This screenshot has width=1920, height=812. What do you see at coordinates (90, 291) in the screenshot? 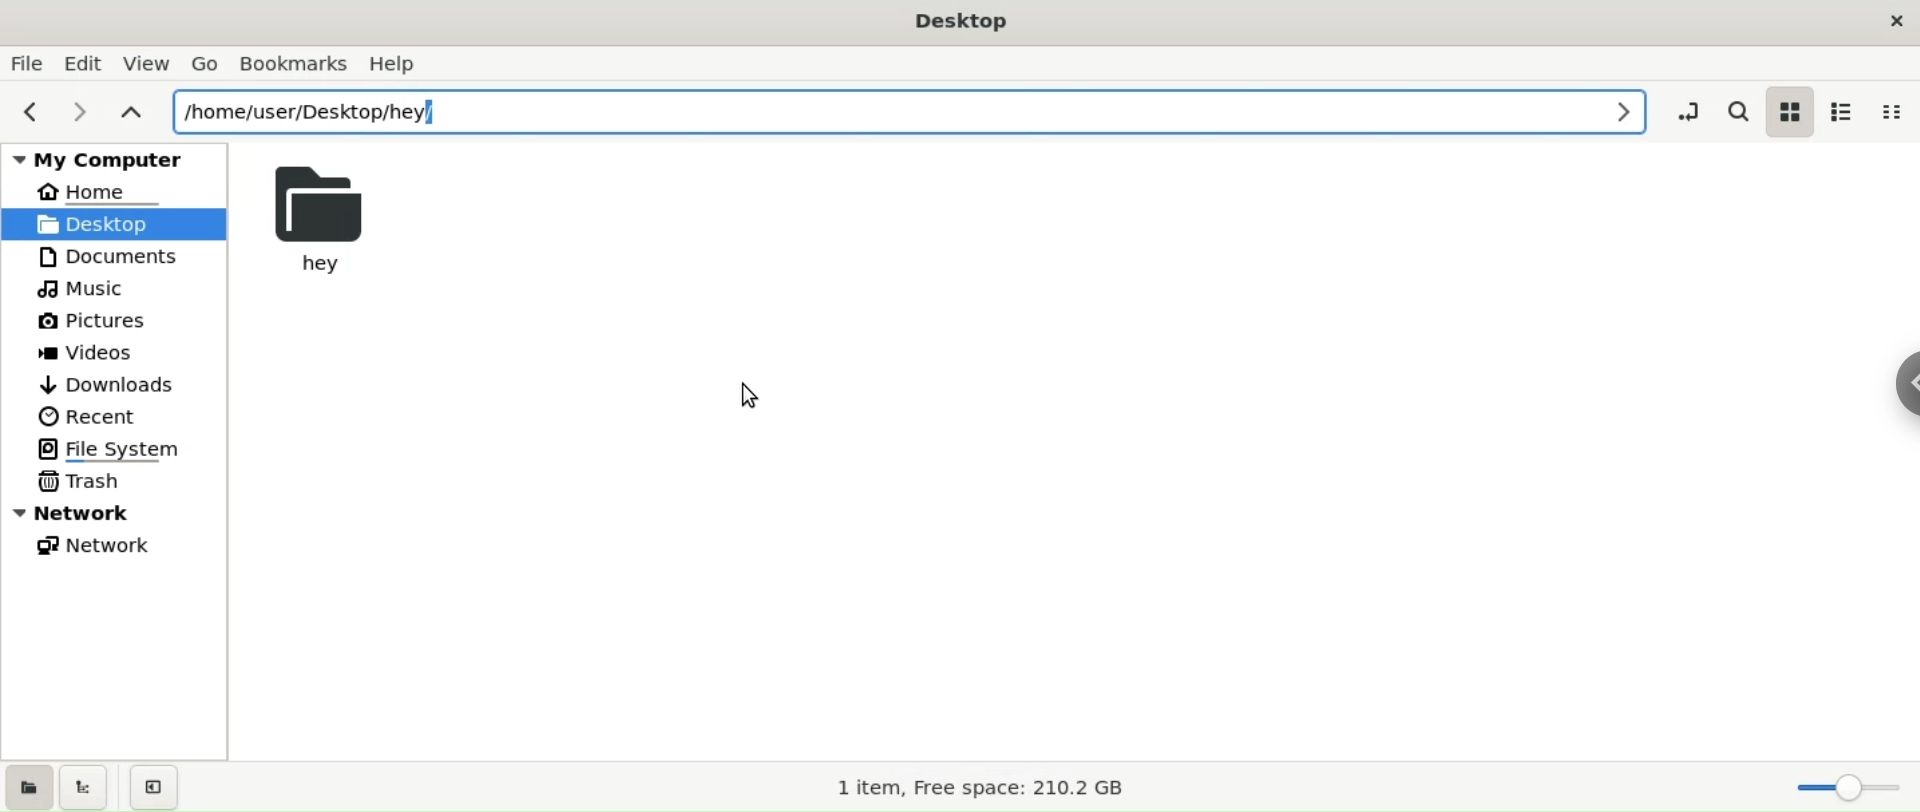
I see `muisc` at bounding box center [90, 291].